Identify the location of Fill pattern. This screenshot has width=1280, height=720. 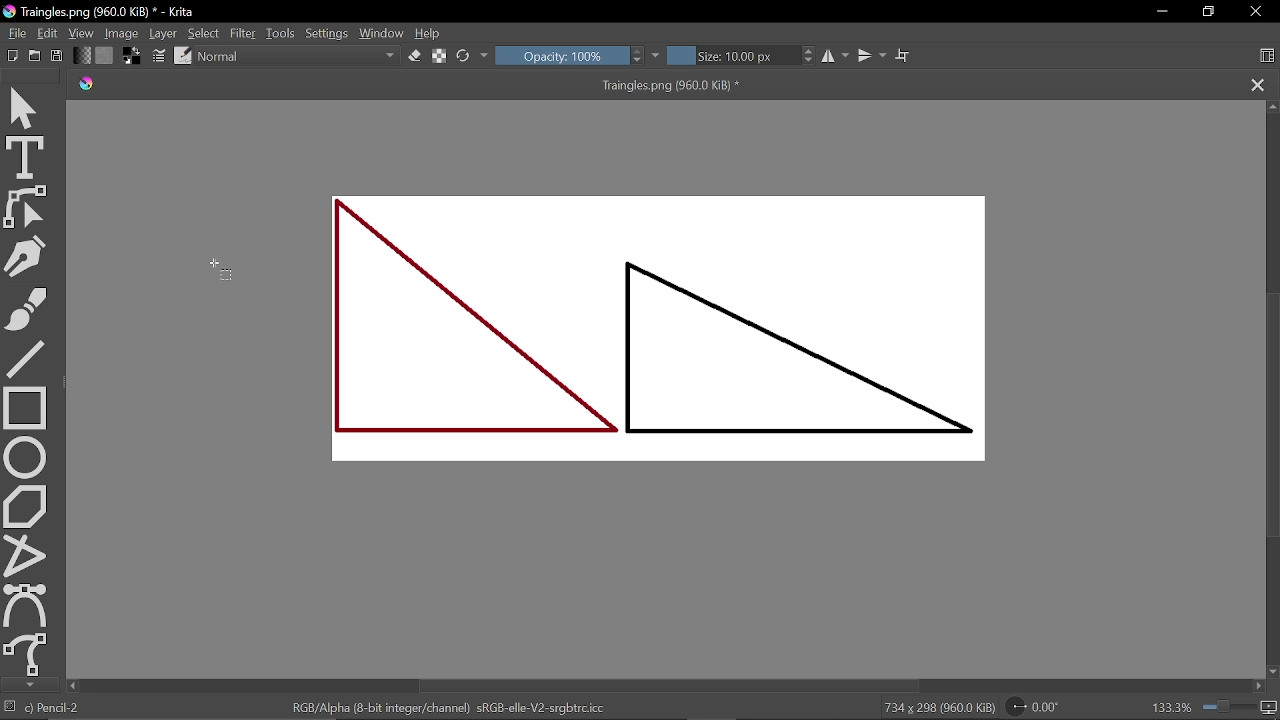
(82, 56).